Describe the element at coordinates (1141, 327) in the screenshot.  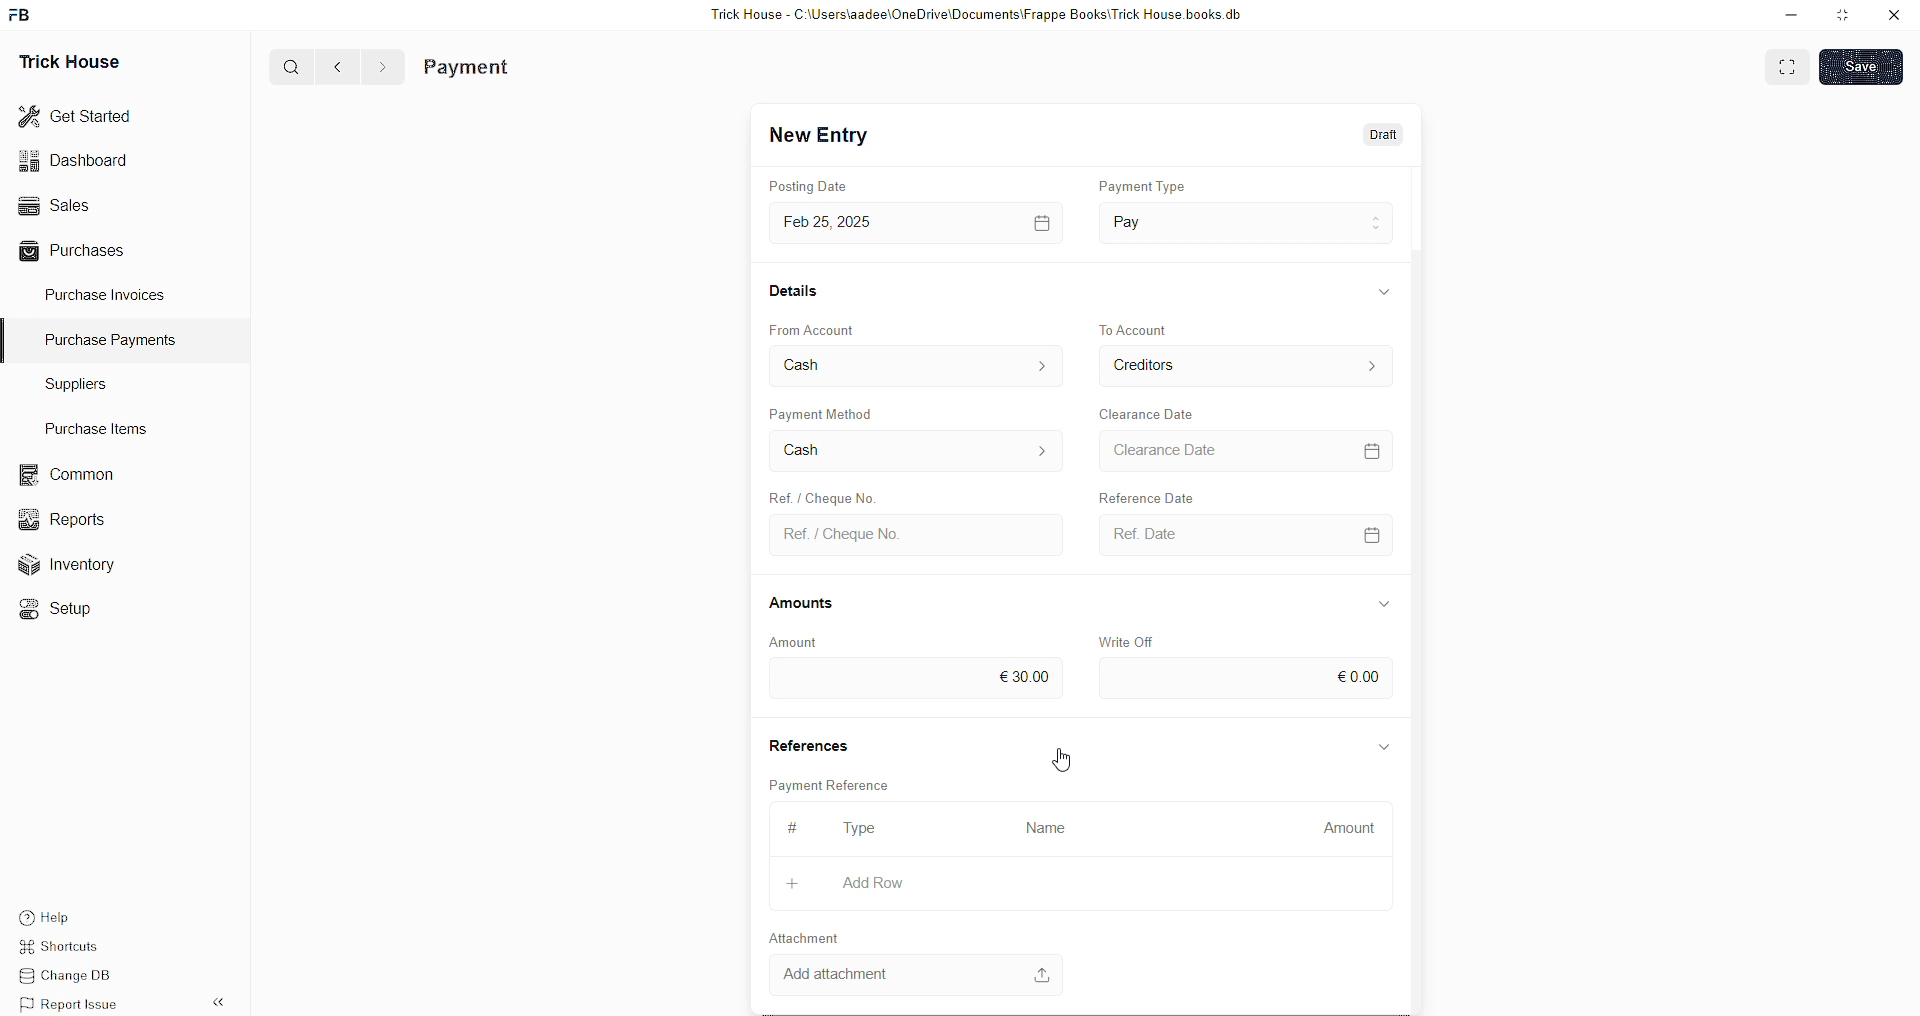
I see `to account` at that location.